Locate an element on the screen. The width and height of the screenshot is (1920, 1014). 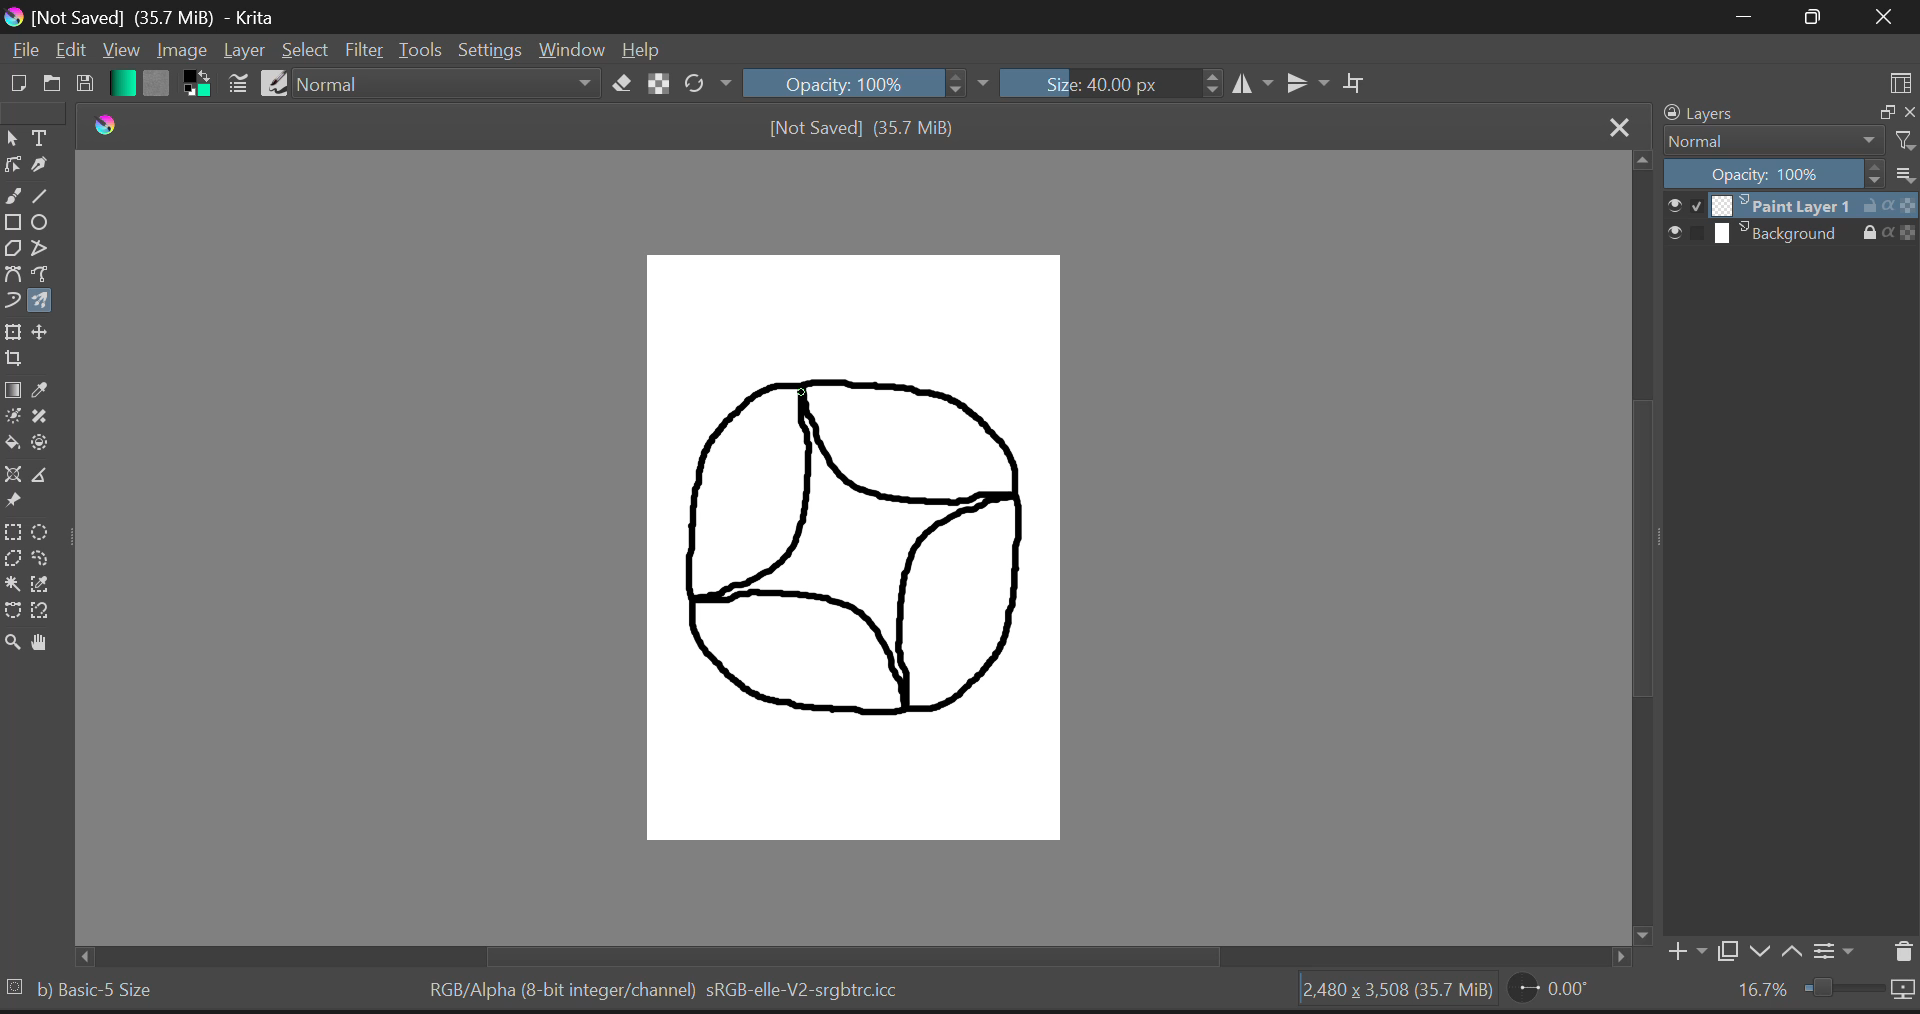
Polygons is located at coordinates (12, 247).